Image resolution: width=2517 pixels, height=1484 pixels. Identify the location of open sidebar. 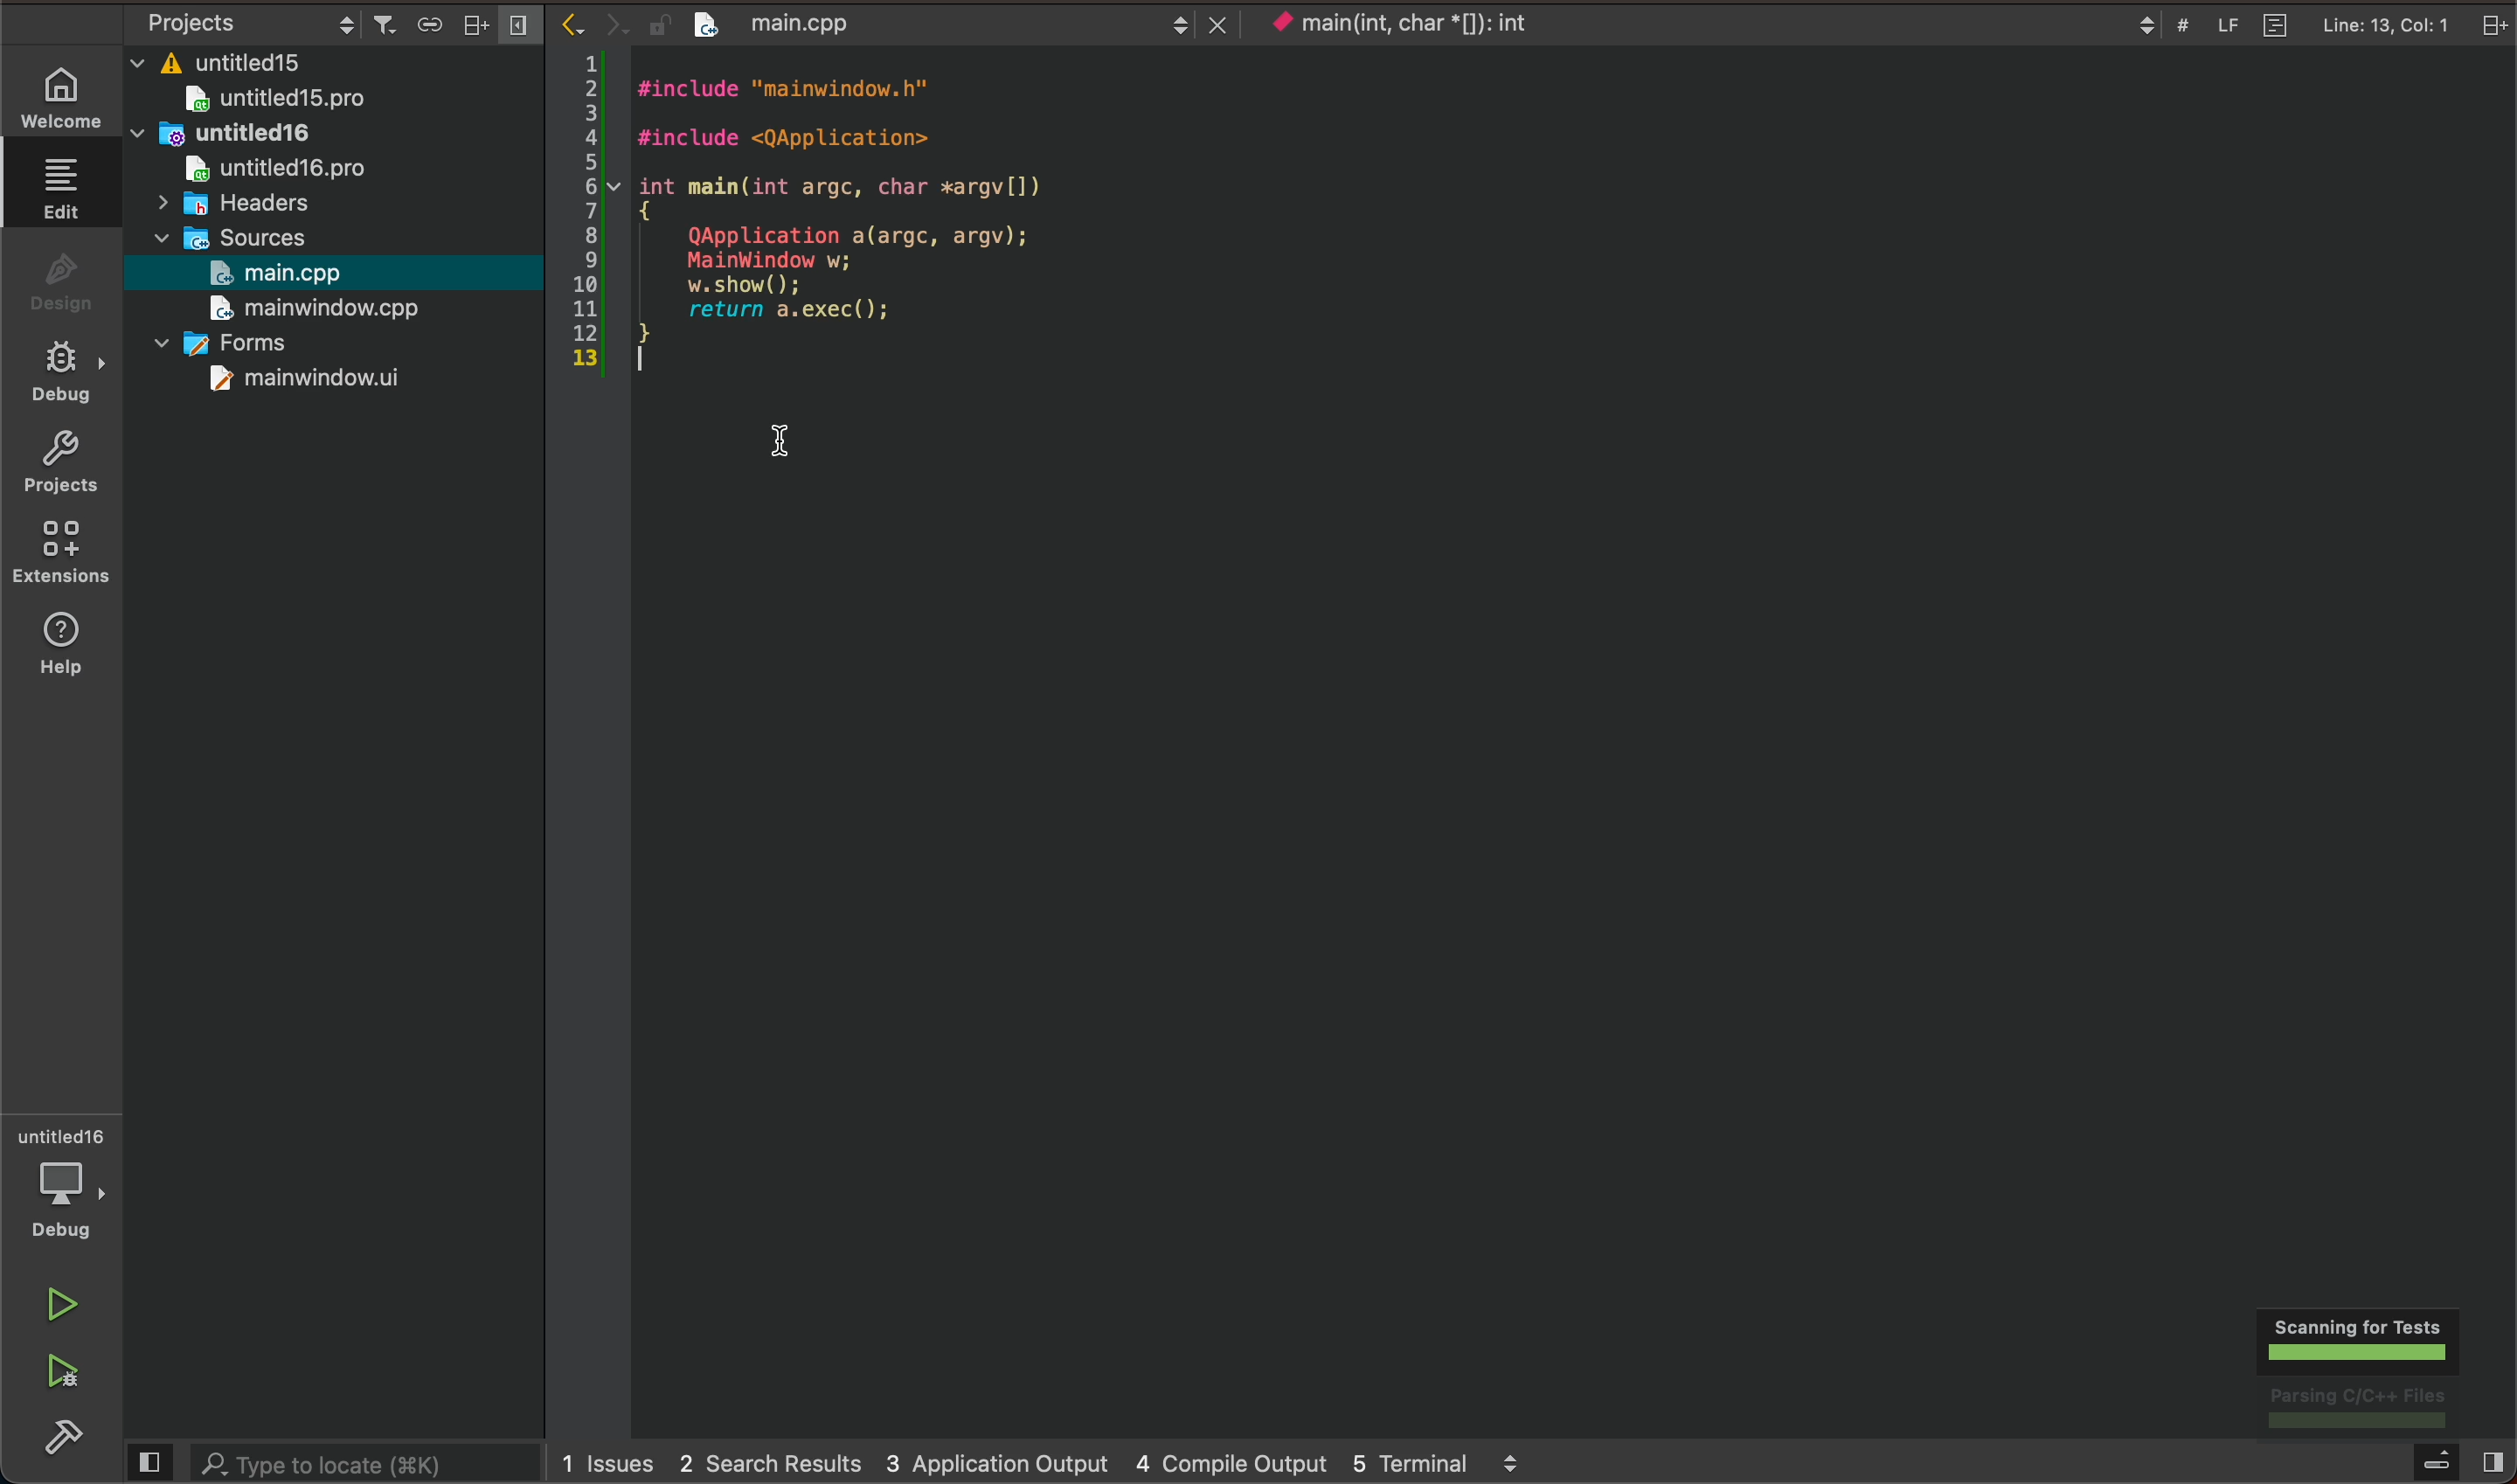
(2451, 1462).